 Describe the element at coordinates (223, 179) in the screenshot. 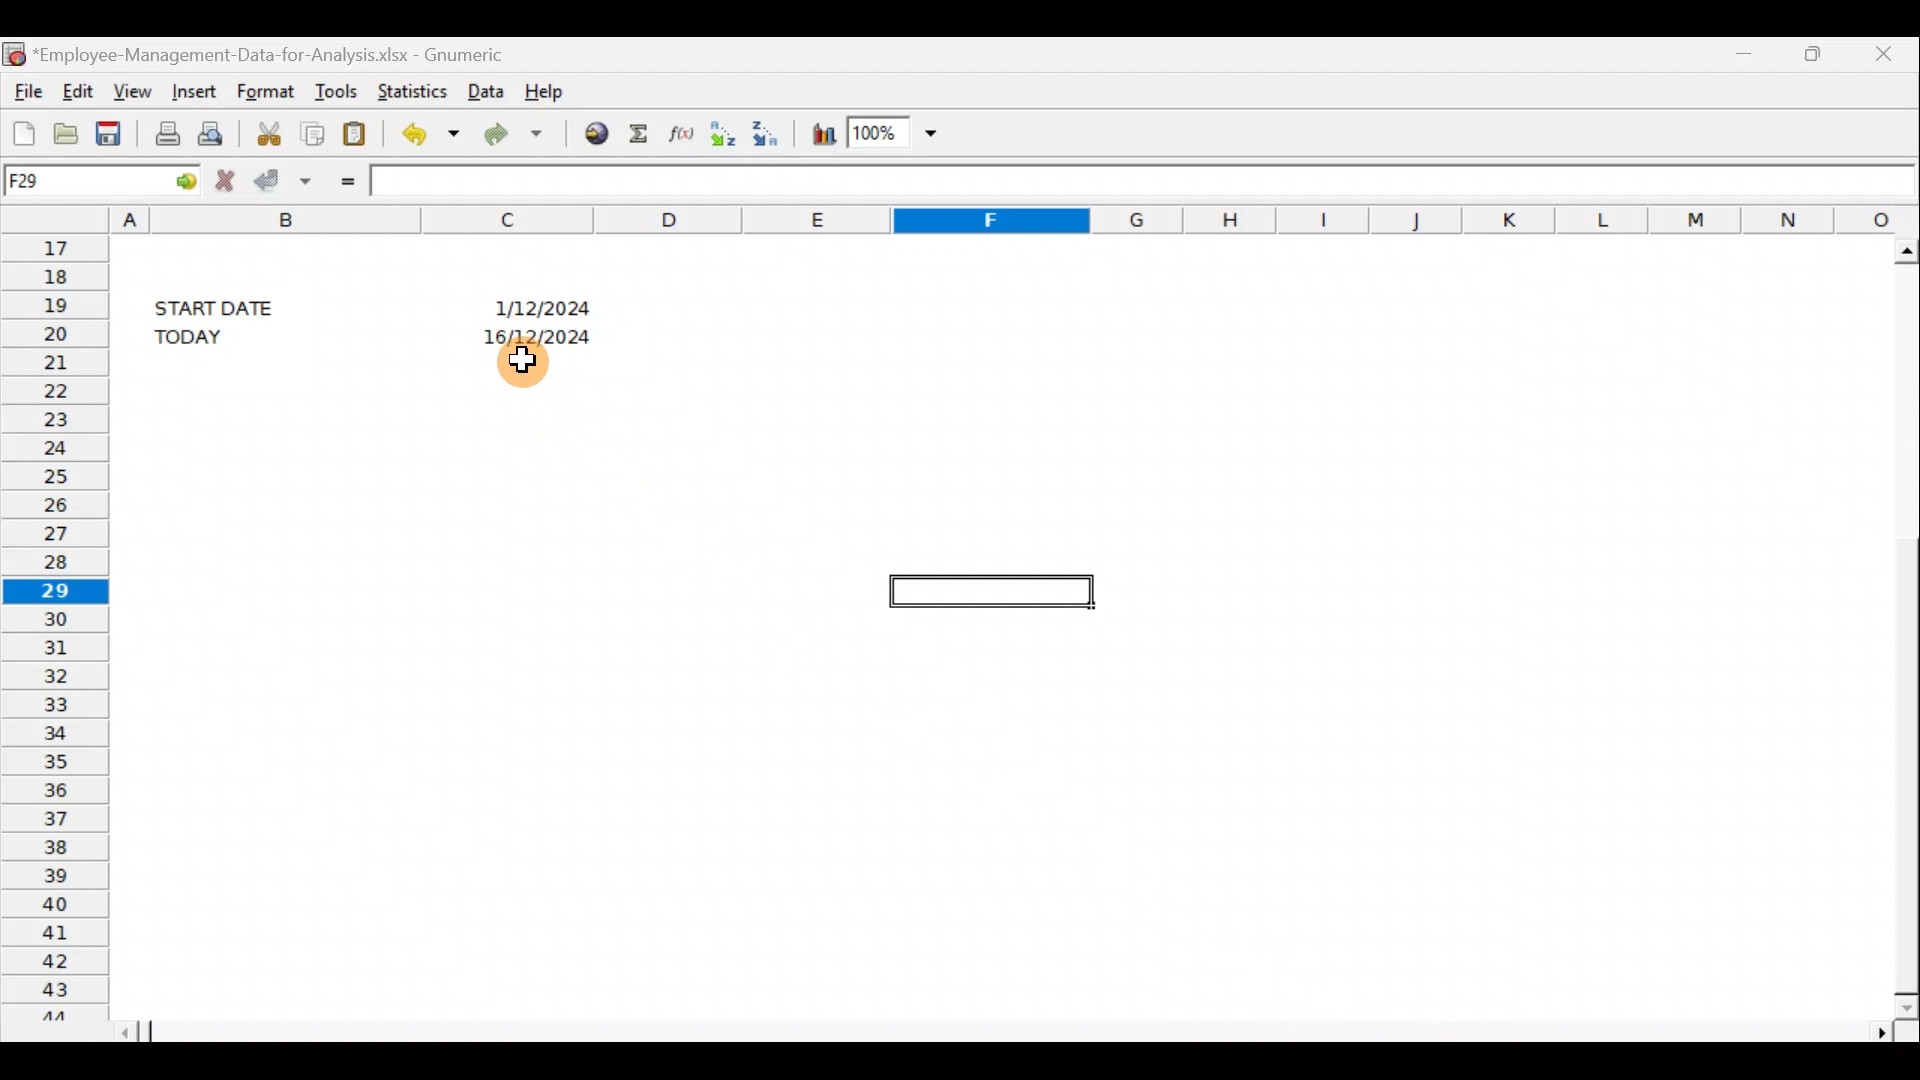

I see `Cancel change` at that location.